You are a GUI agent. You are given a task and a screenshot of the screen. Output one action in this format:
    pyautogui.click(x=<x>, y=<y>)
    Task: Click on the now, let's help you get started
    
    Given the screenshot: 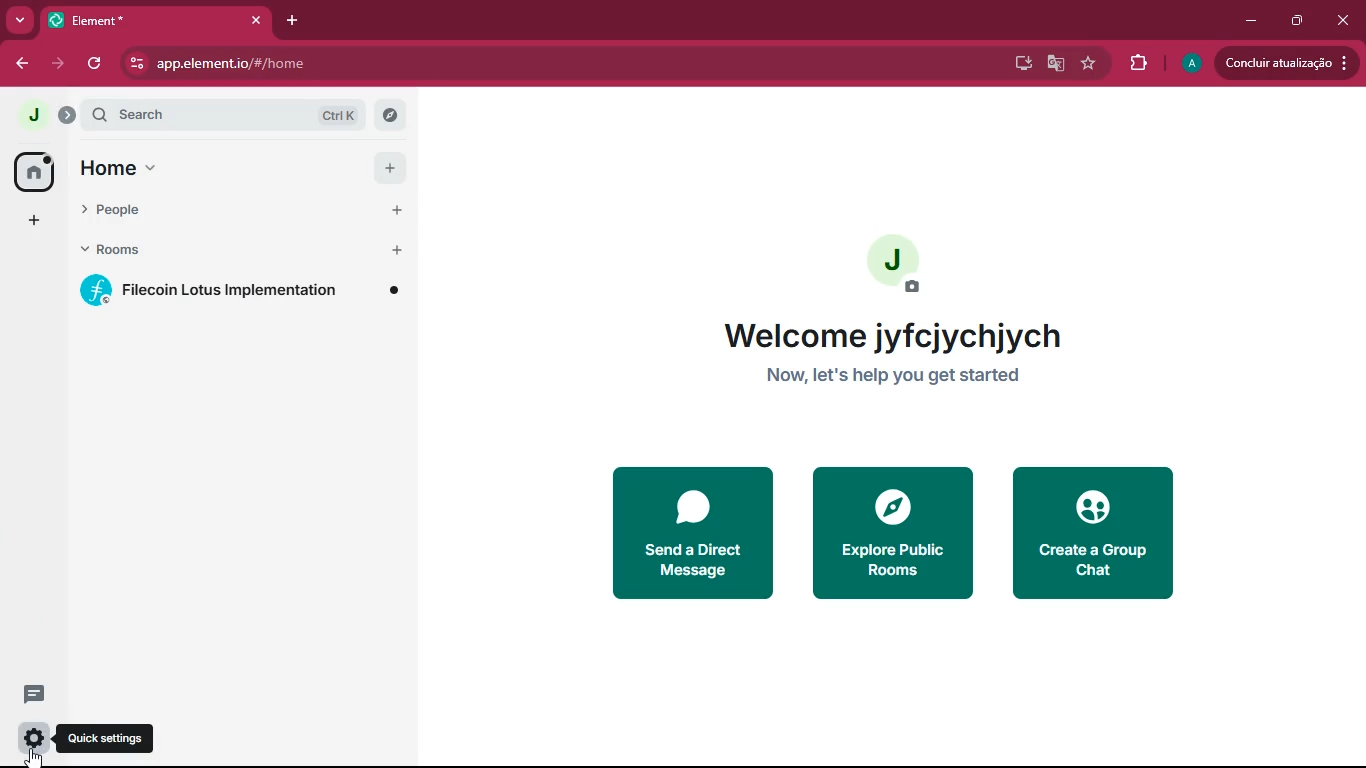 What is the action you would take?
    pyautogui.click(x=889, y=377)
    